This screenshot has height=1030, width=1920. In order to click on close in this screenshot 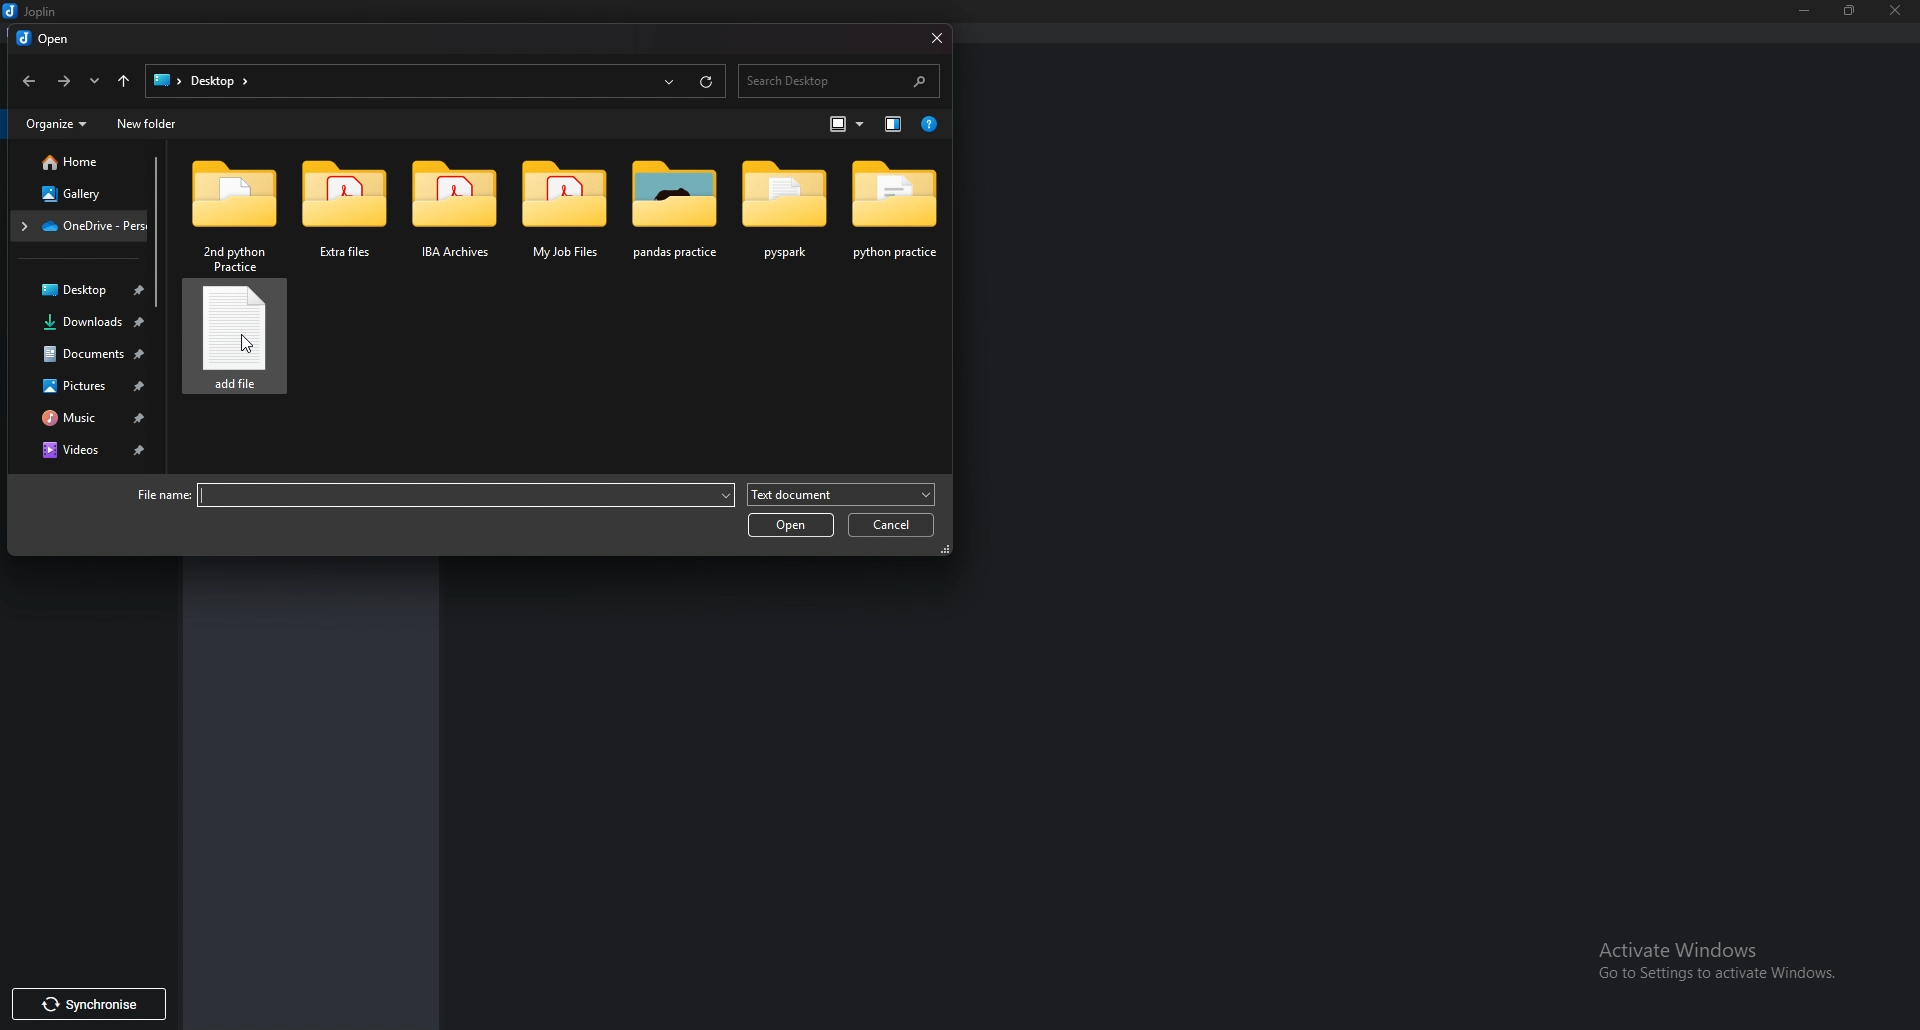, I will do `click(1895, 13)`.